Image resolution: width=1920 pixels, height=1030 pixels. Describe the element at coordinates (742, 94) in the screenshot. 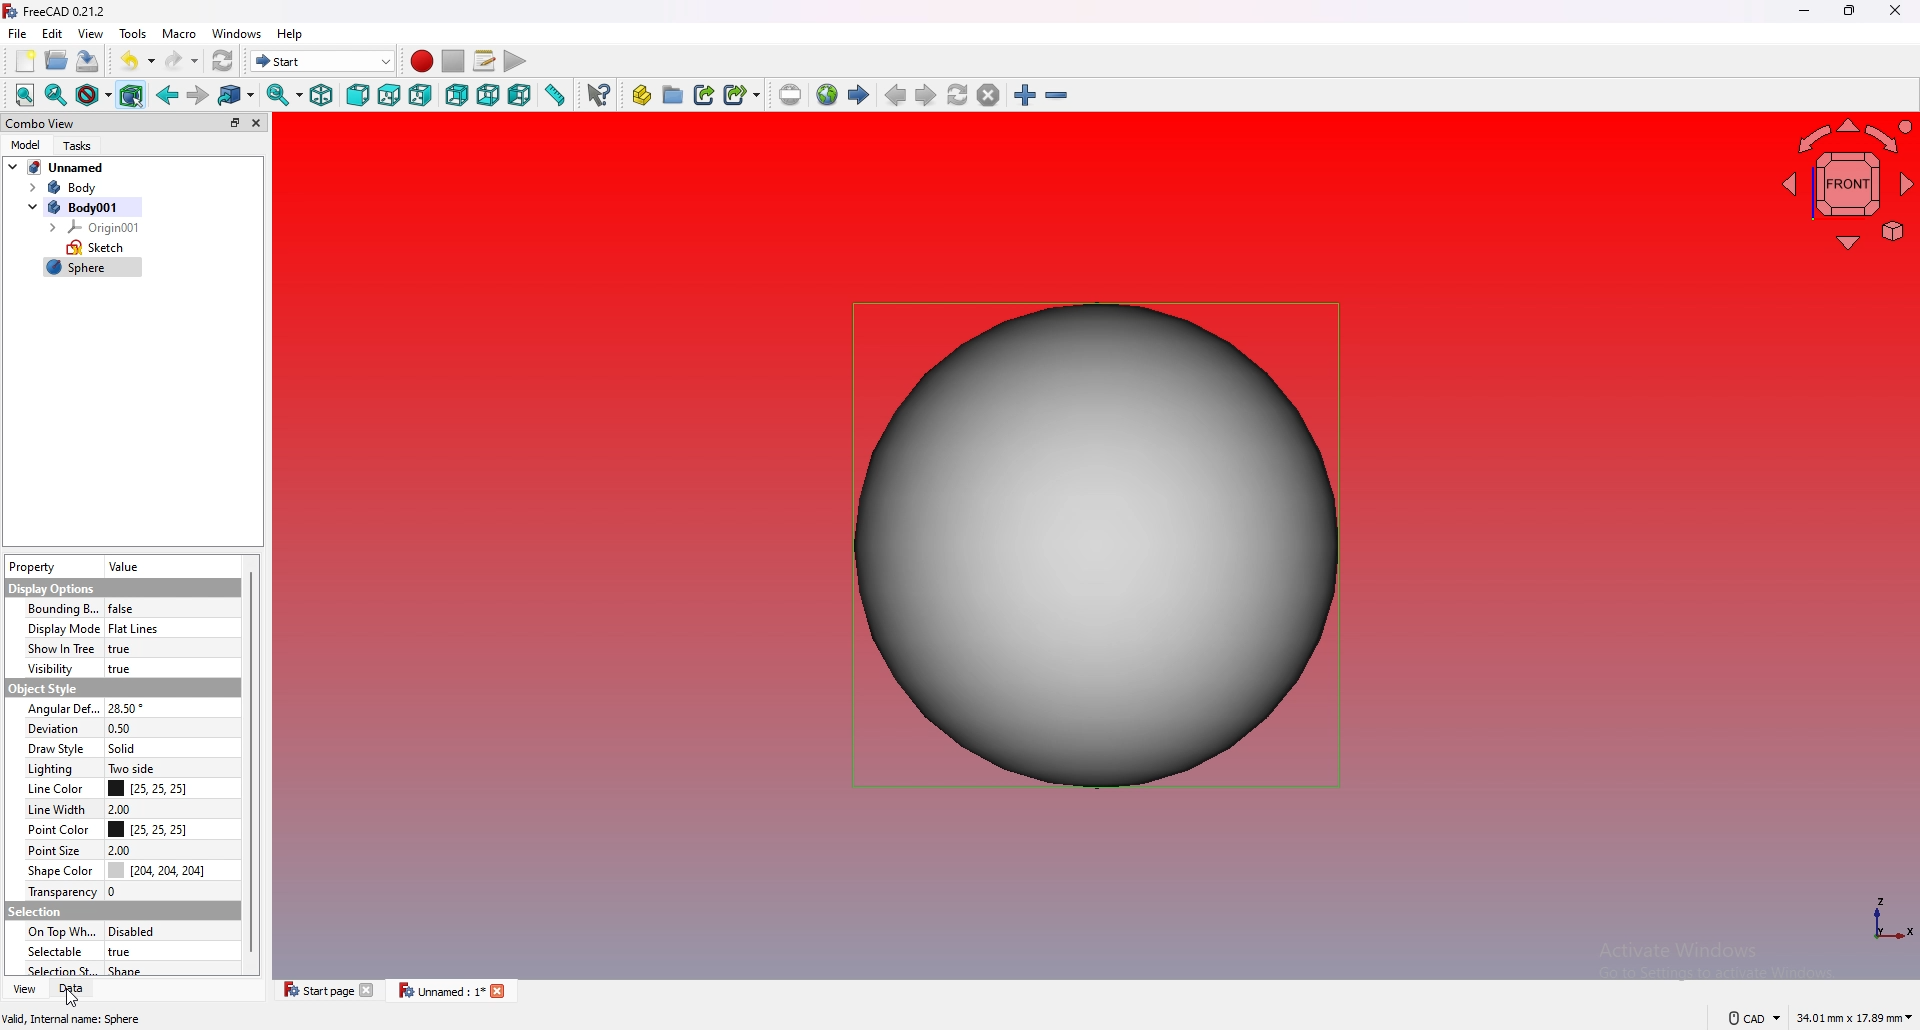

I see `create sublink` at that location.